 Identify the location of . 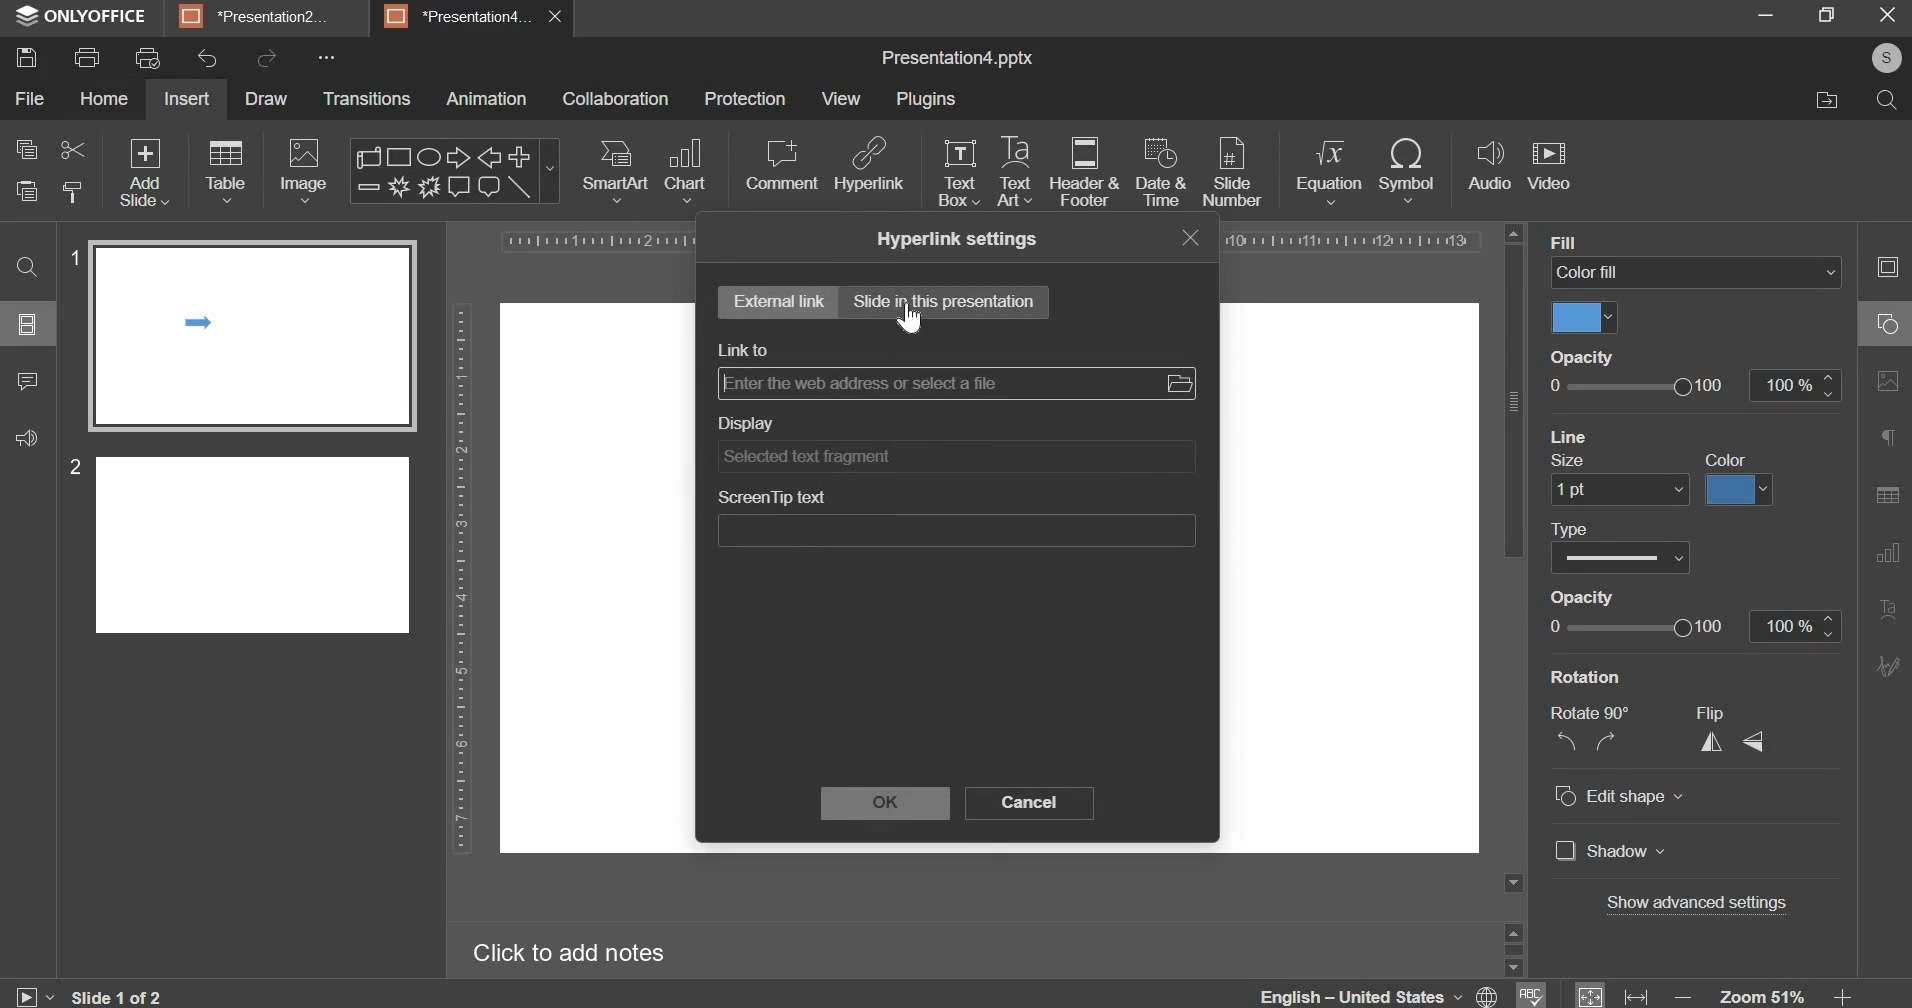
(1596, 526).